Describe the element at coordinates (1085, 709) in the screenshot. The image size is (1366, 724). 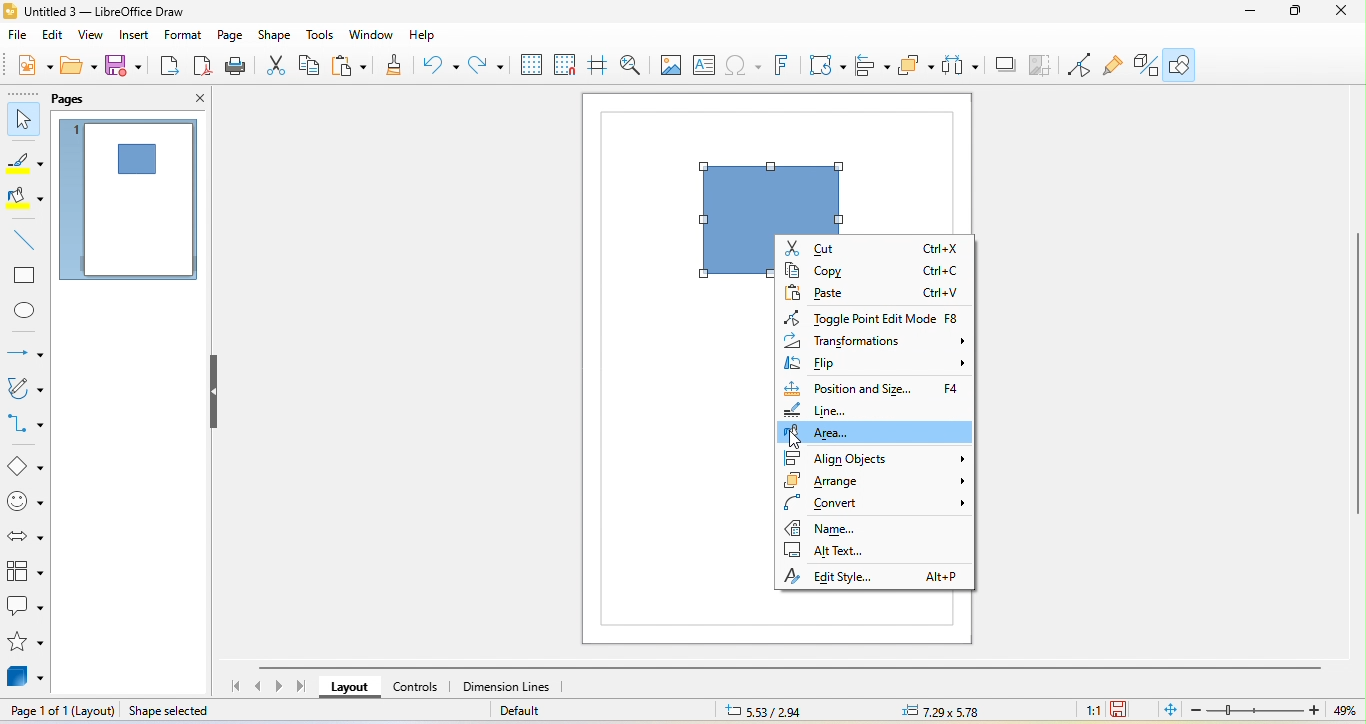
I see `1:1` at that location.